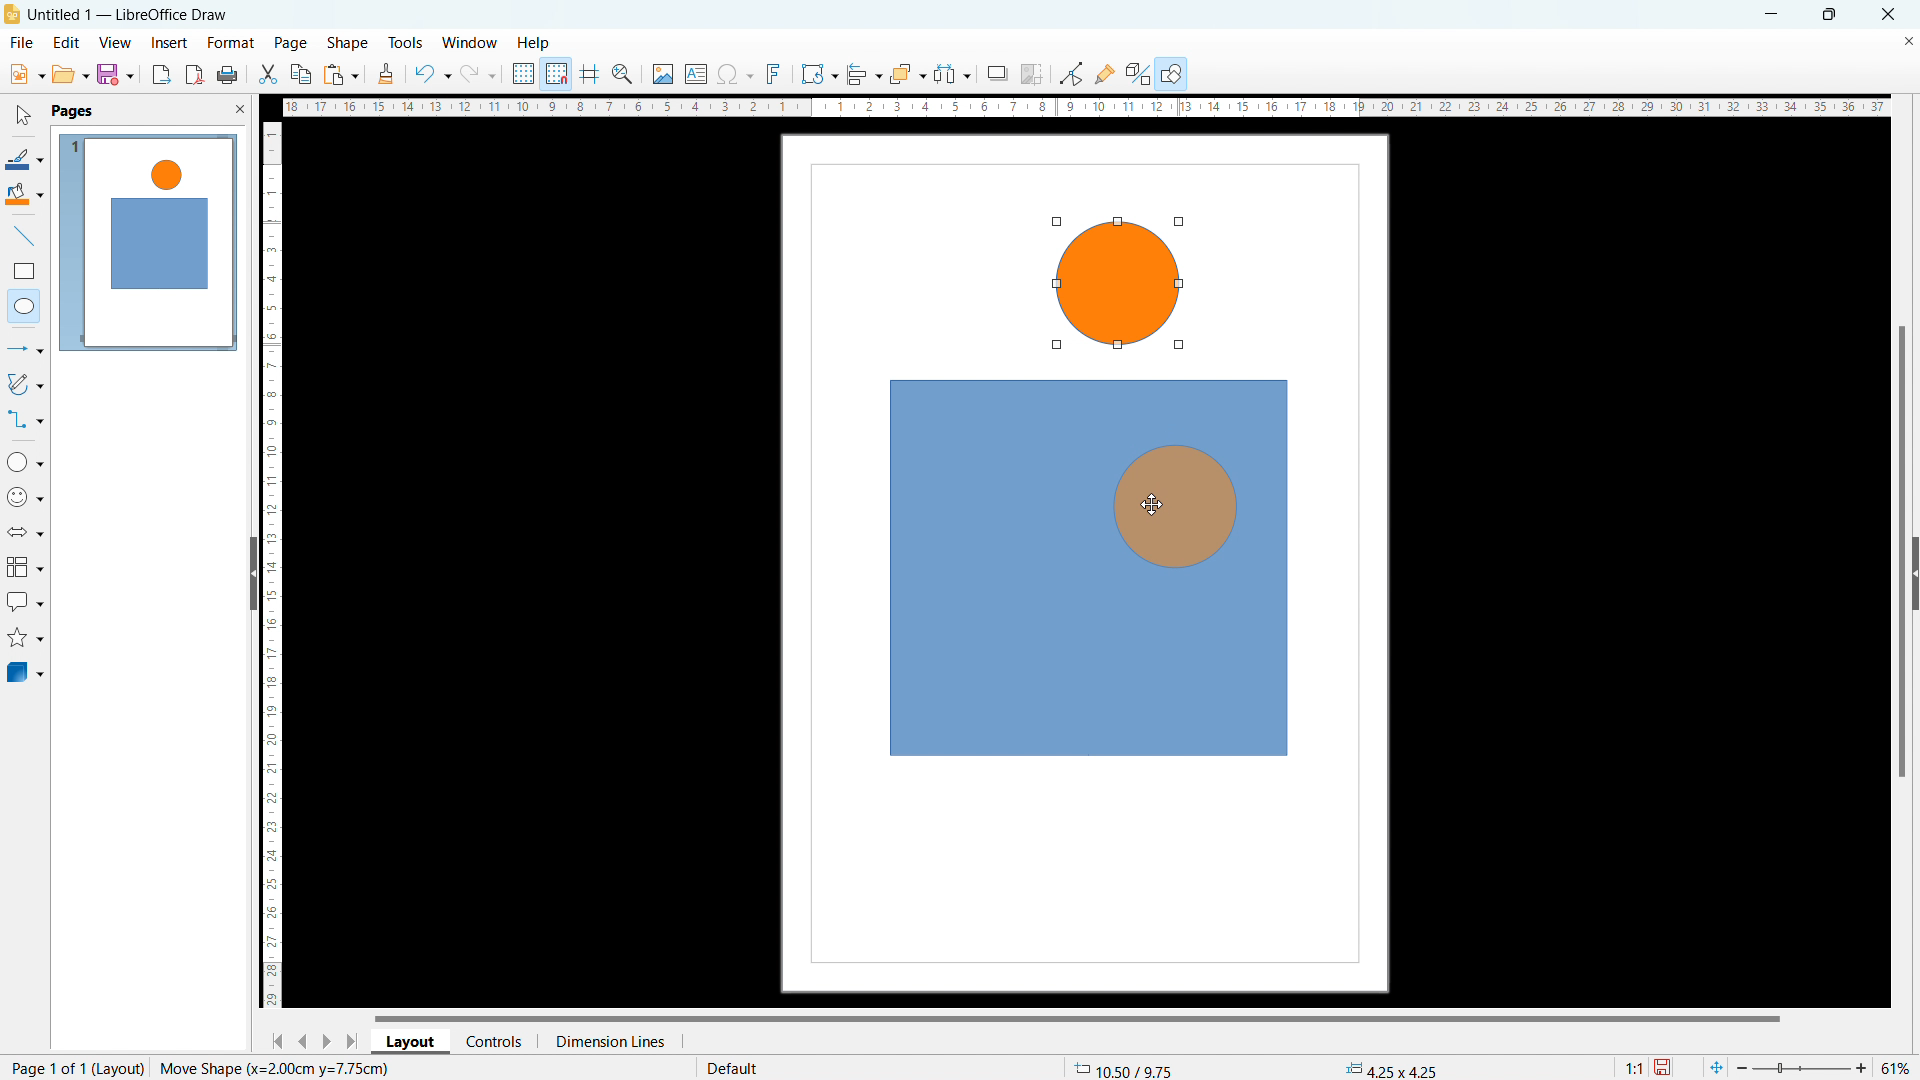  I want to click on copy, so click(302, 74).